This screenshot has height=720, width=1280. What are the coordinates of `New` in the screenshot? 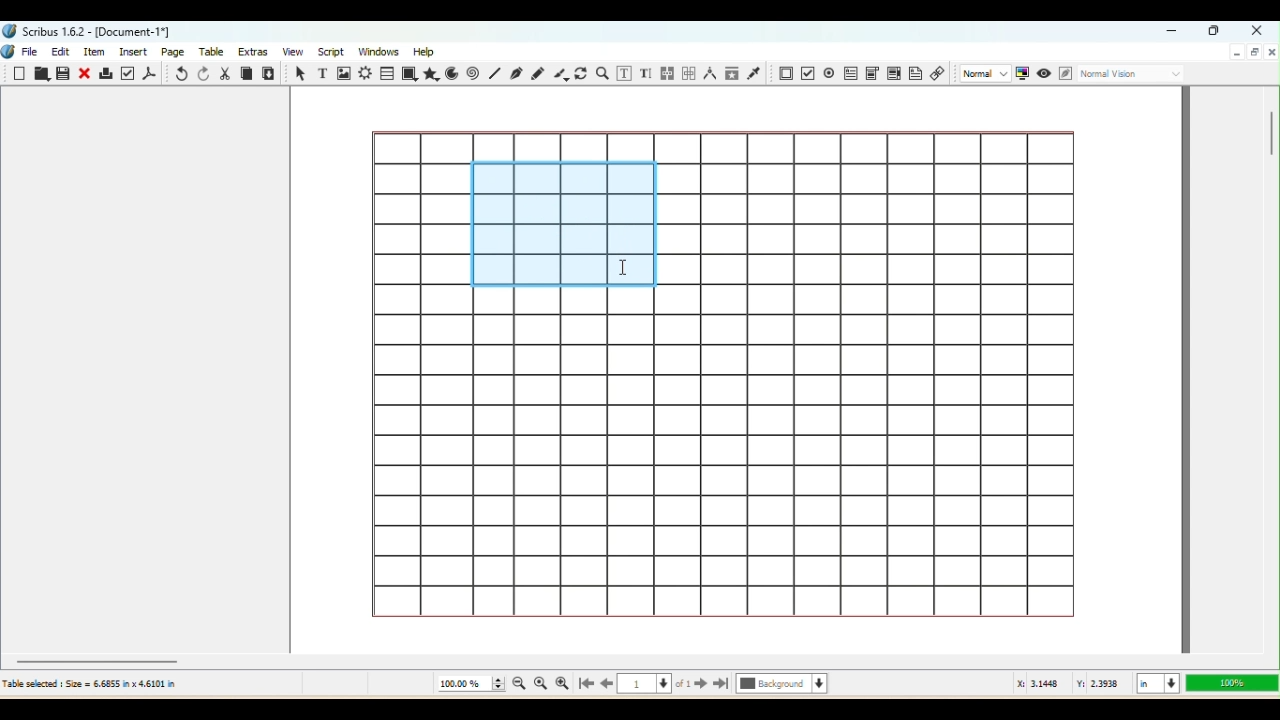 It's located at (21, 74).